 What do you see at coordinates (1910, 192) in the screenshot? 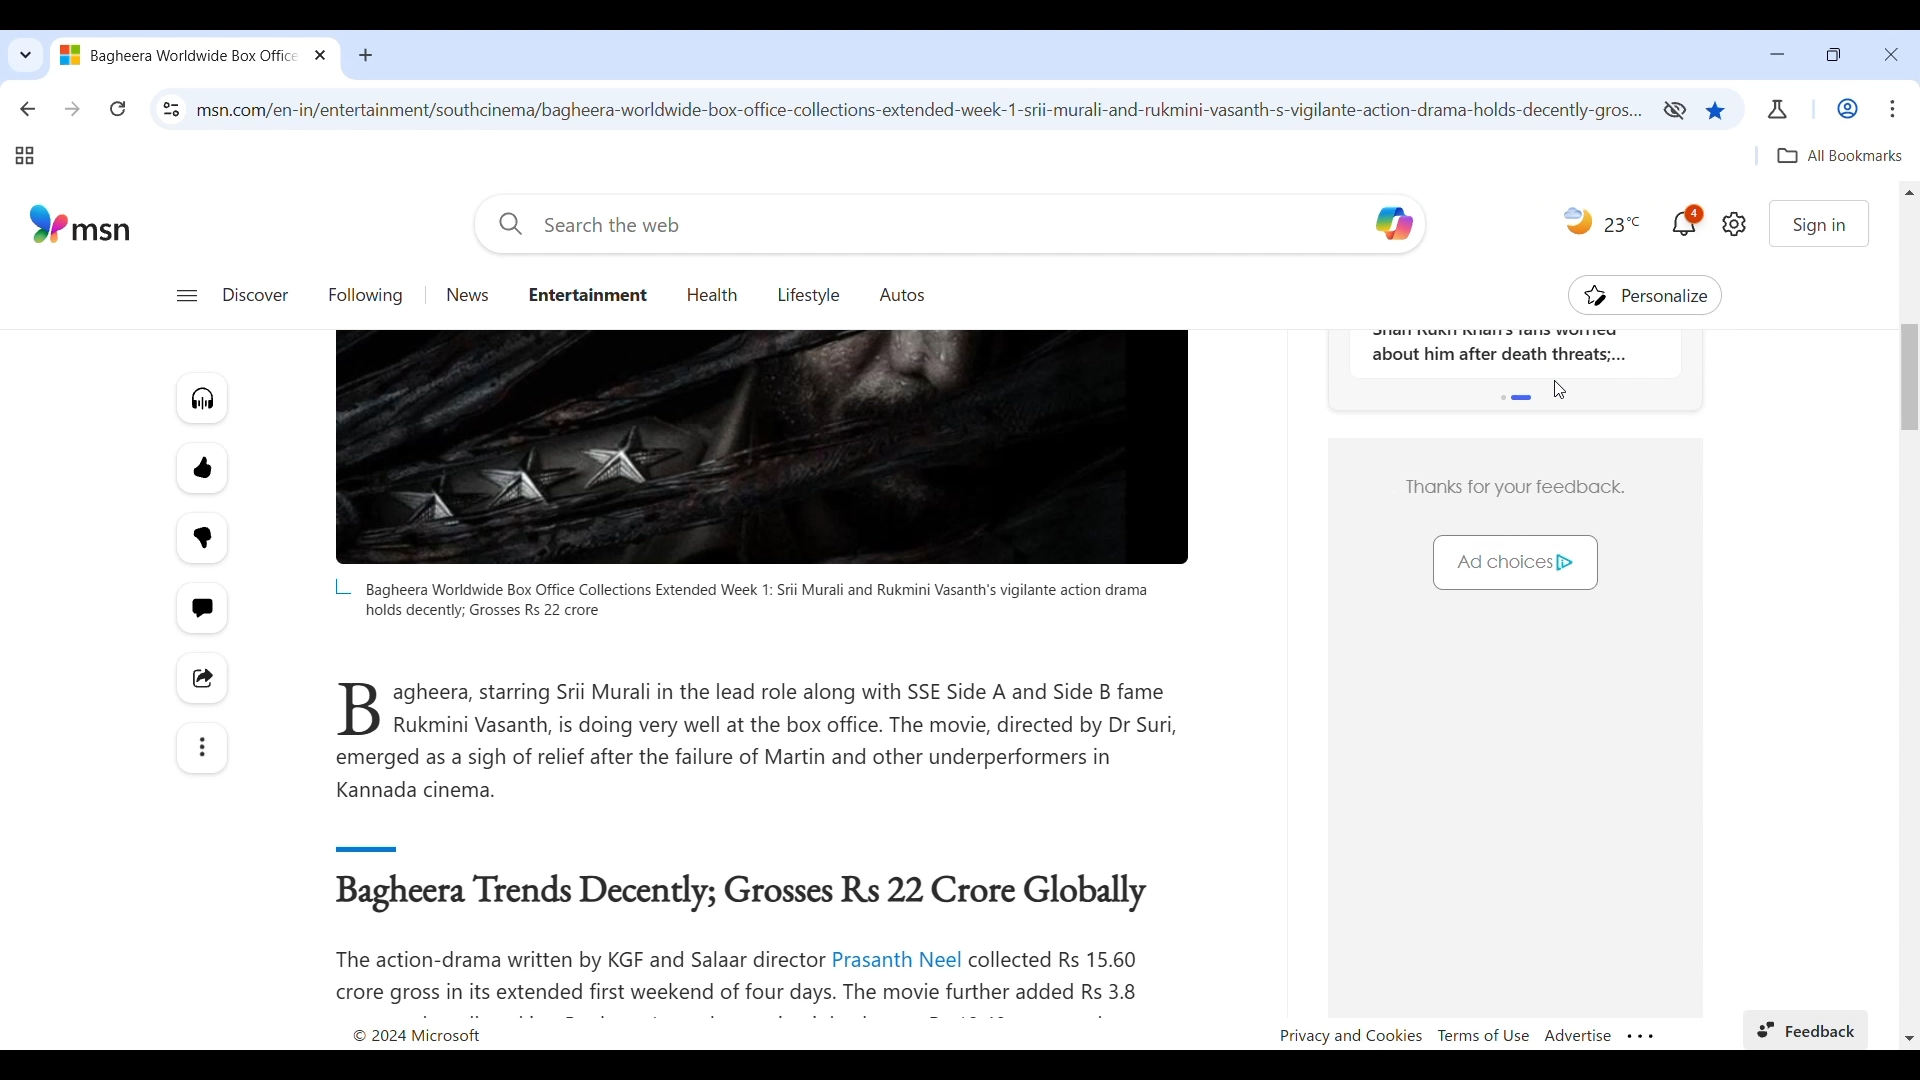
I see `Quick slide to top` at bounding box center [1910, 192].